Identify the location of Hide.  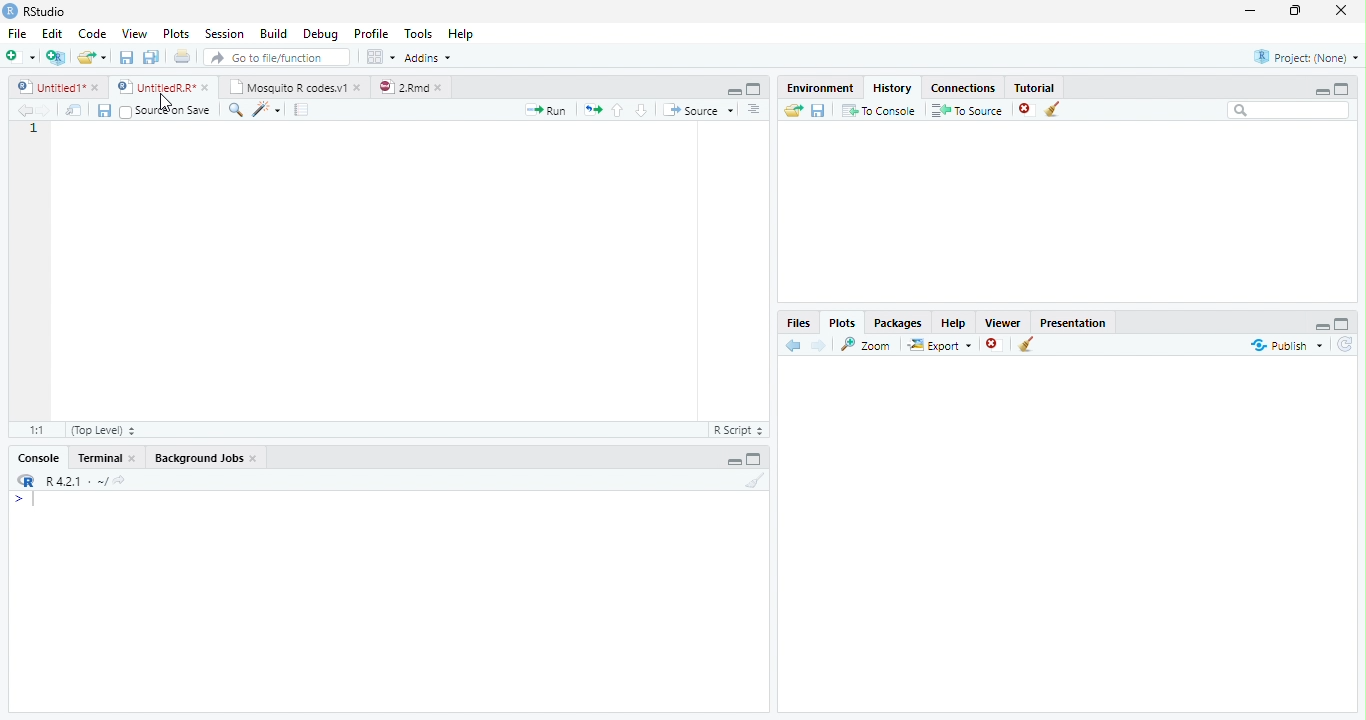
(731, 461).